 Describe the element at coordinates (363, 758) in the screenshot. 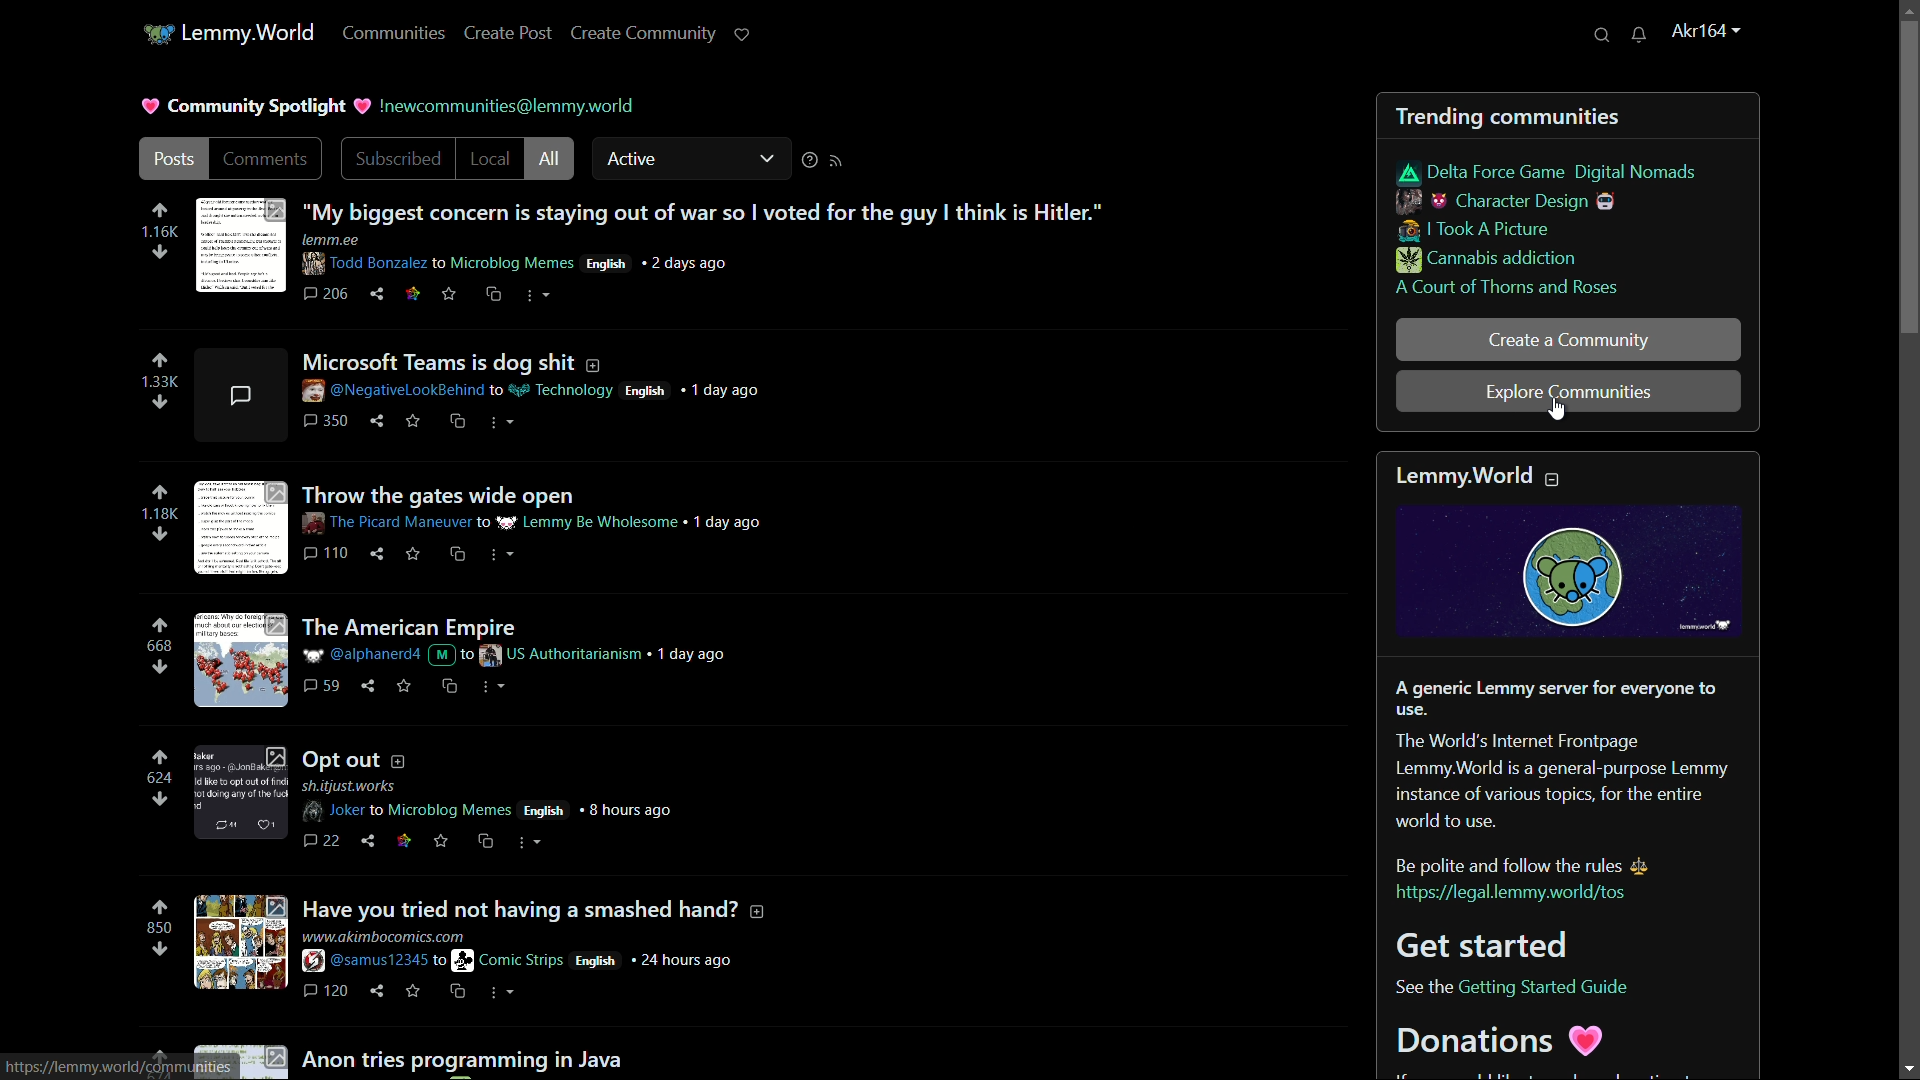

I see `post-5` at that location.